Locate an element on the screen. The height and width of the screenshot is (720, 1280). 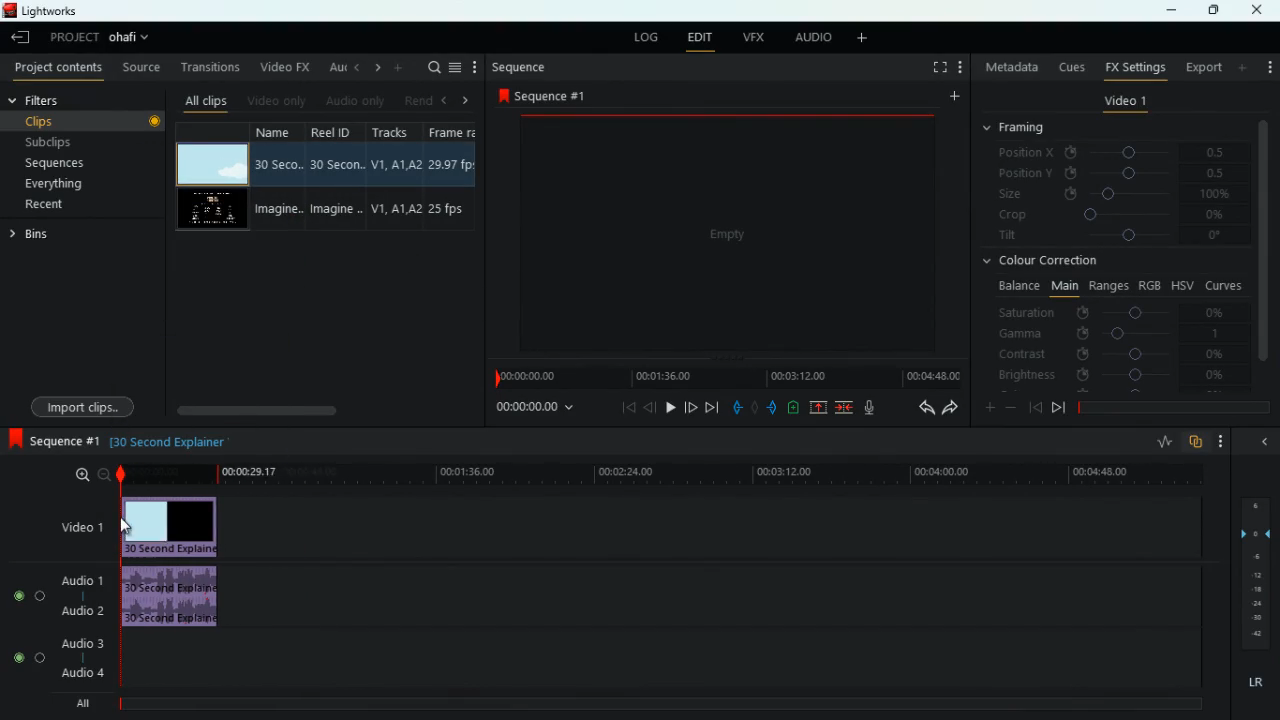
back is located at coordinates (650, 407).